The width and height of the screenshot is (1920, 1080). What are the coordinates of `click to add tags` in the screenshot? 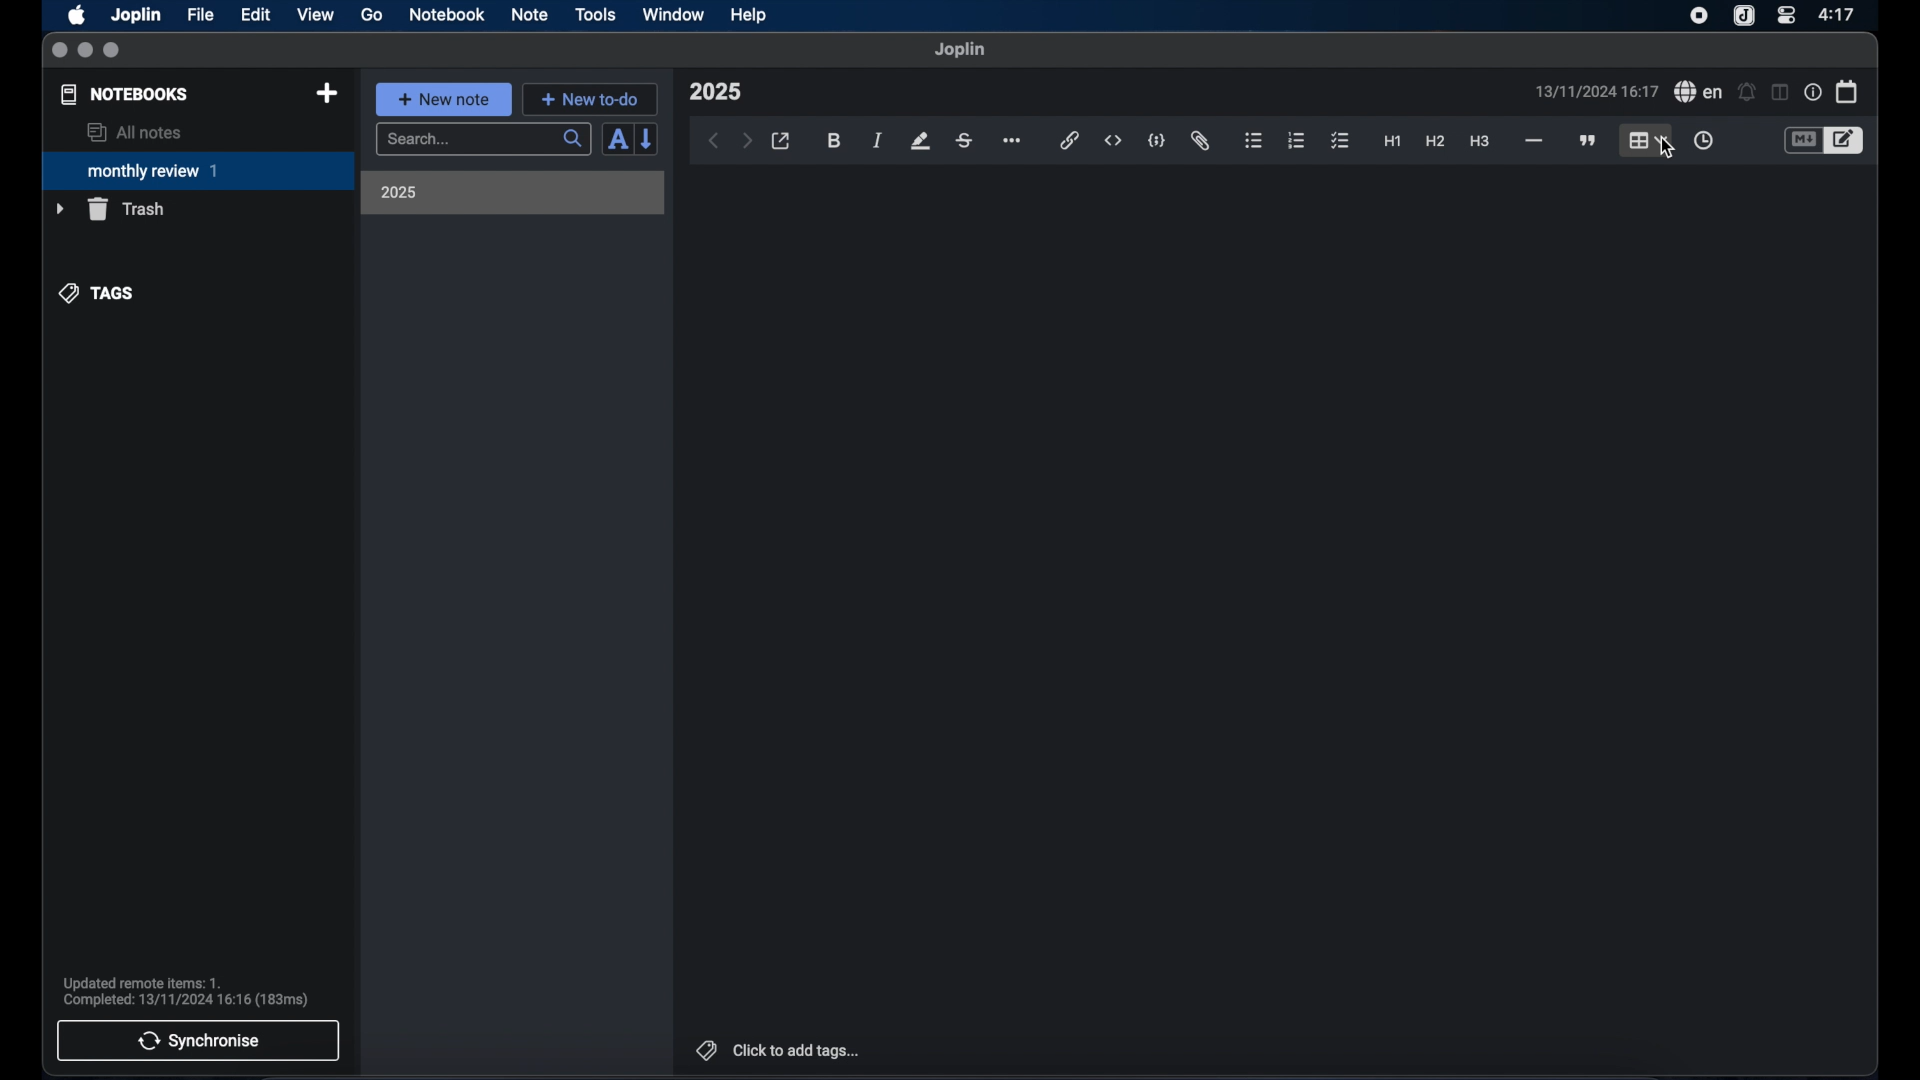 It's located at (780, 1050).